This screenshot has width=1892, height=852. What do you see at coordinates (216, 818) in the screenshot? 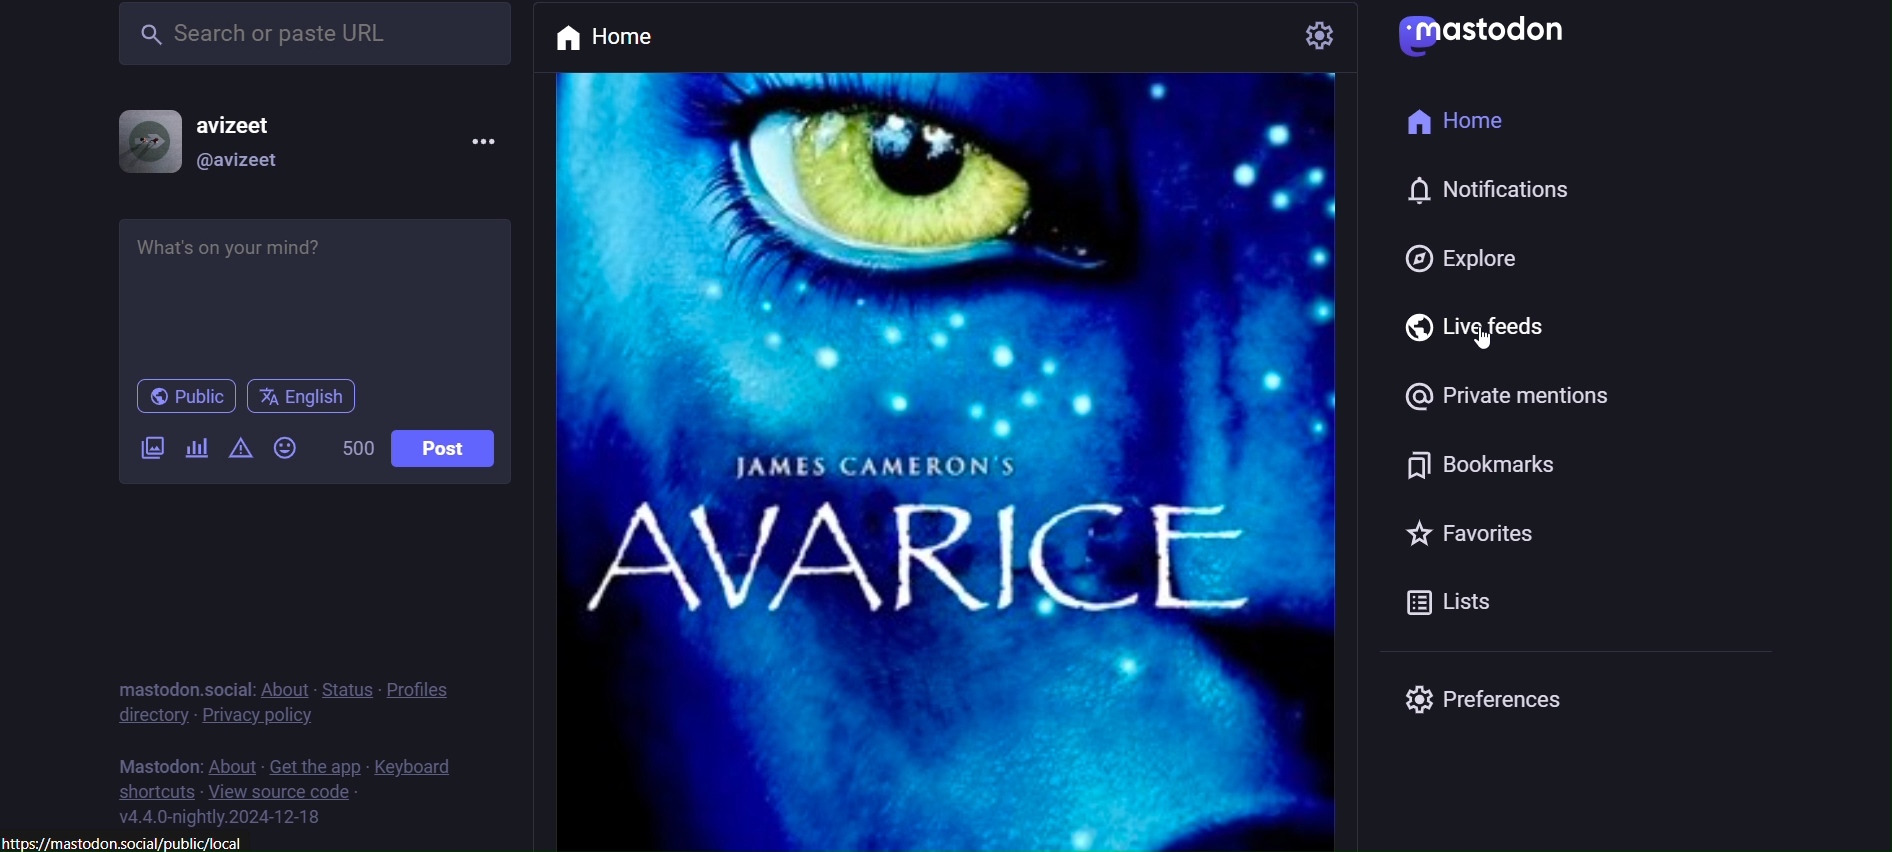
I see `version` at bounding box center [216, 818].